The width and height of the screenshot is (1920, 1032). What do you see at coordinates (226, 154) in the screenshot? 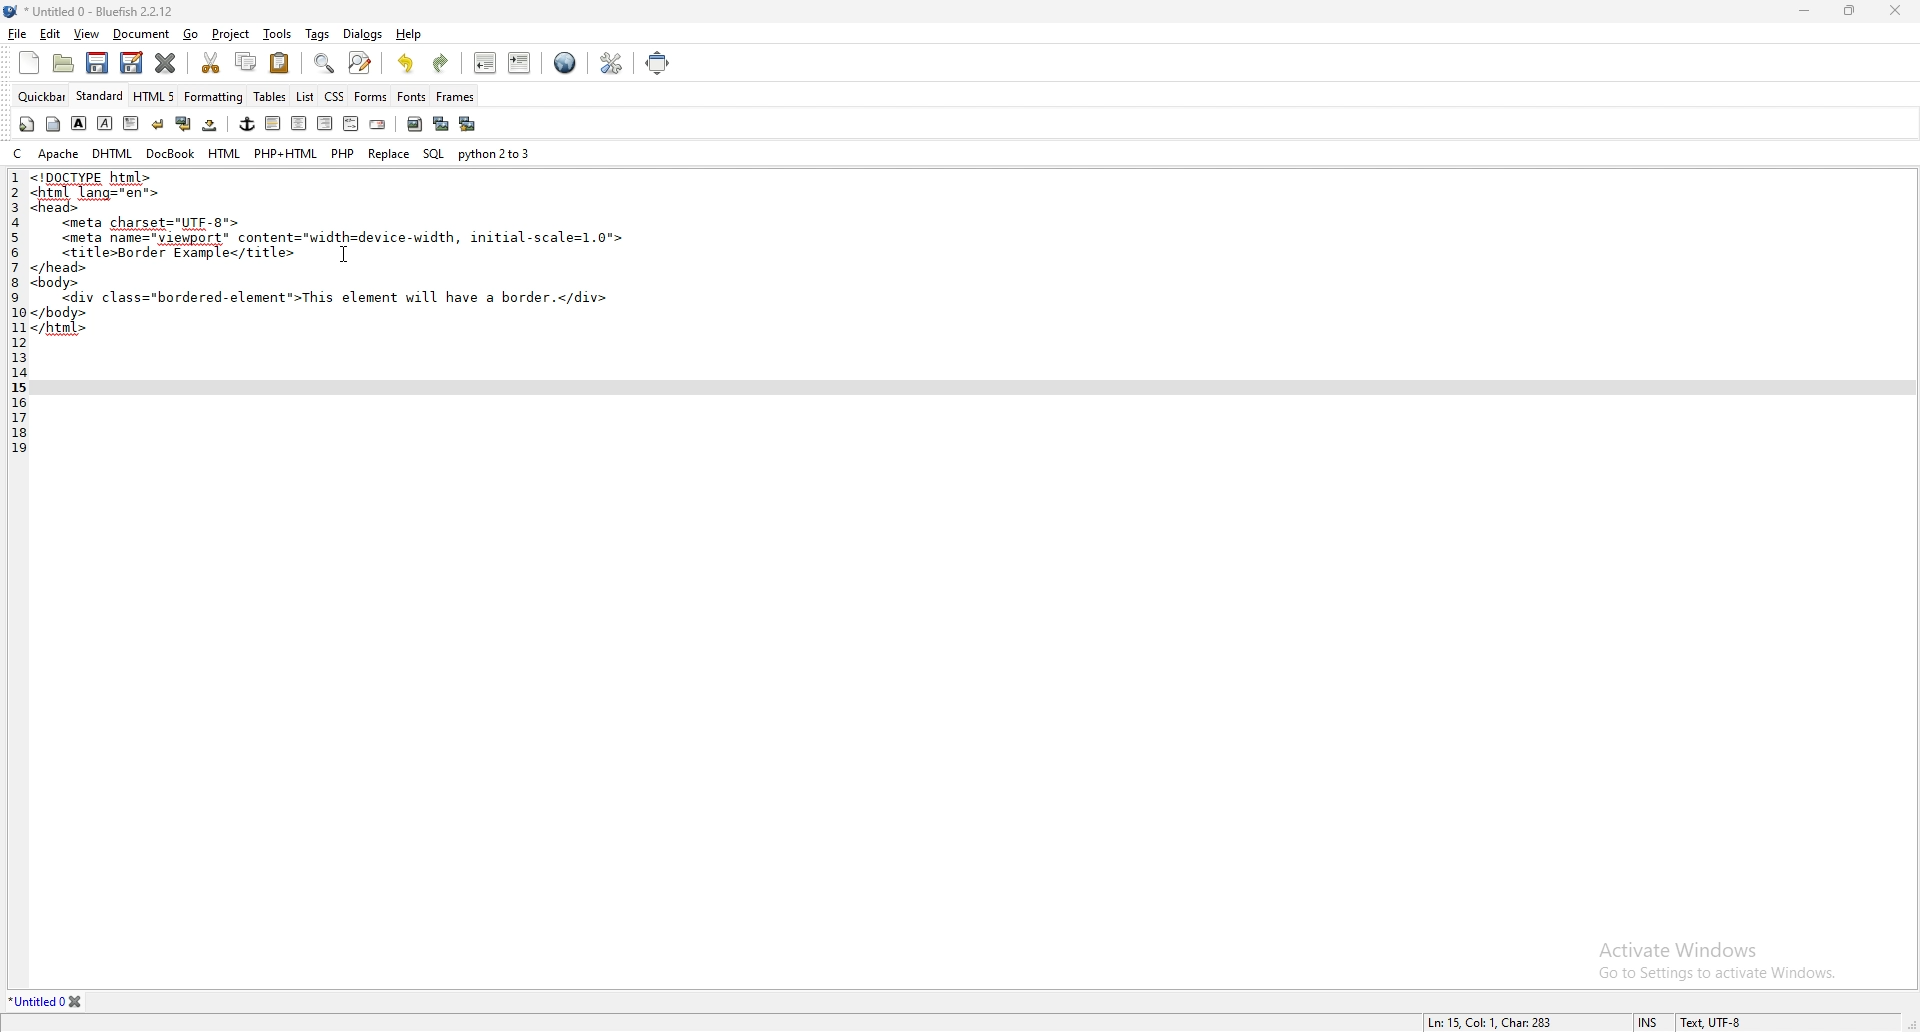
I see `html` at bounding box center [226, 154].